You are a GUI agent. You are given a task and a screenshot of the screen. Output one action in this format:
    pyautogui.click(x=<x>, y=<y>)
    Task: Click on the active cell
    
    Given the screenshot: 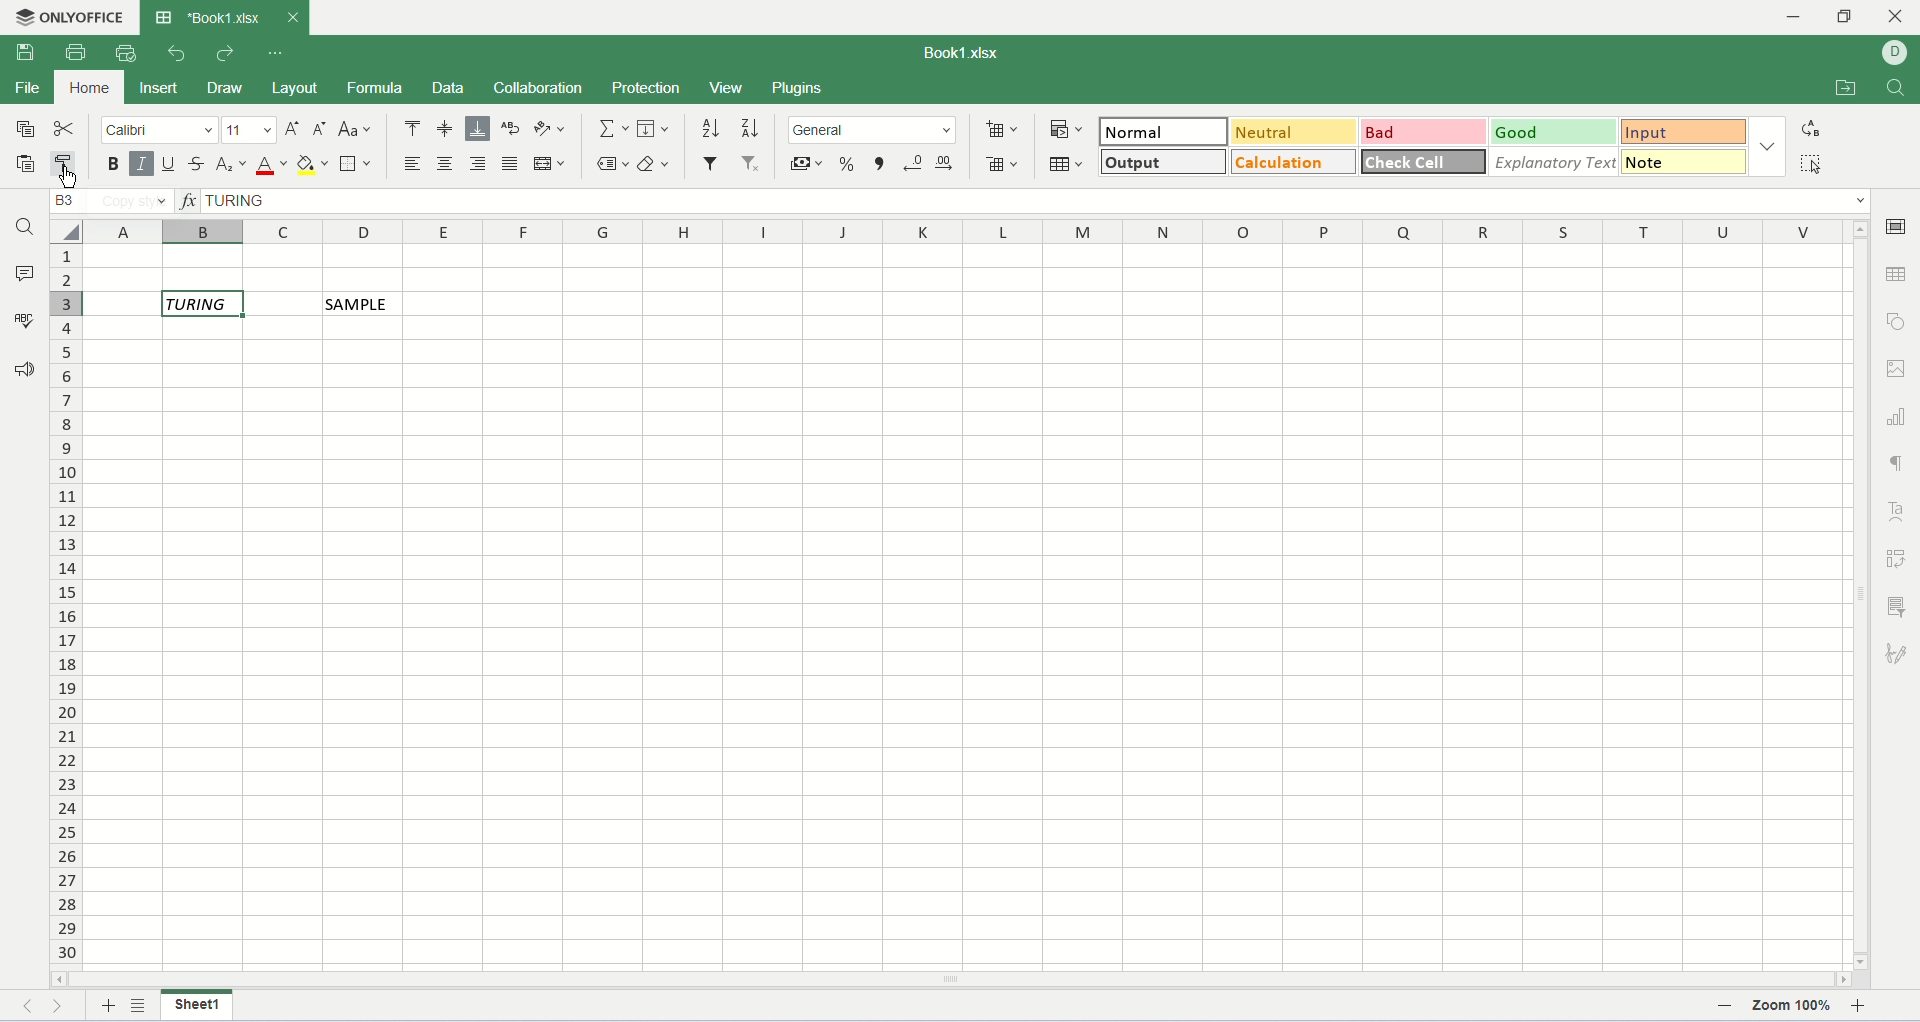 What is the action you would take?
    pyautogui.click(x=202, y=304)
    